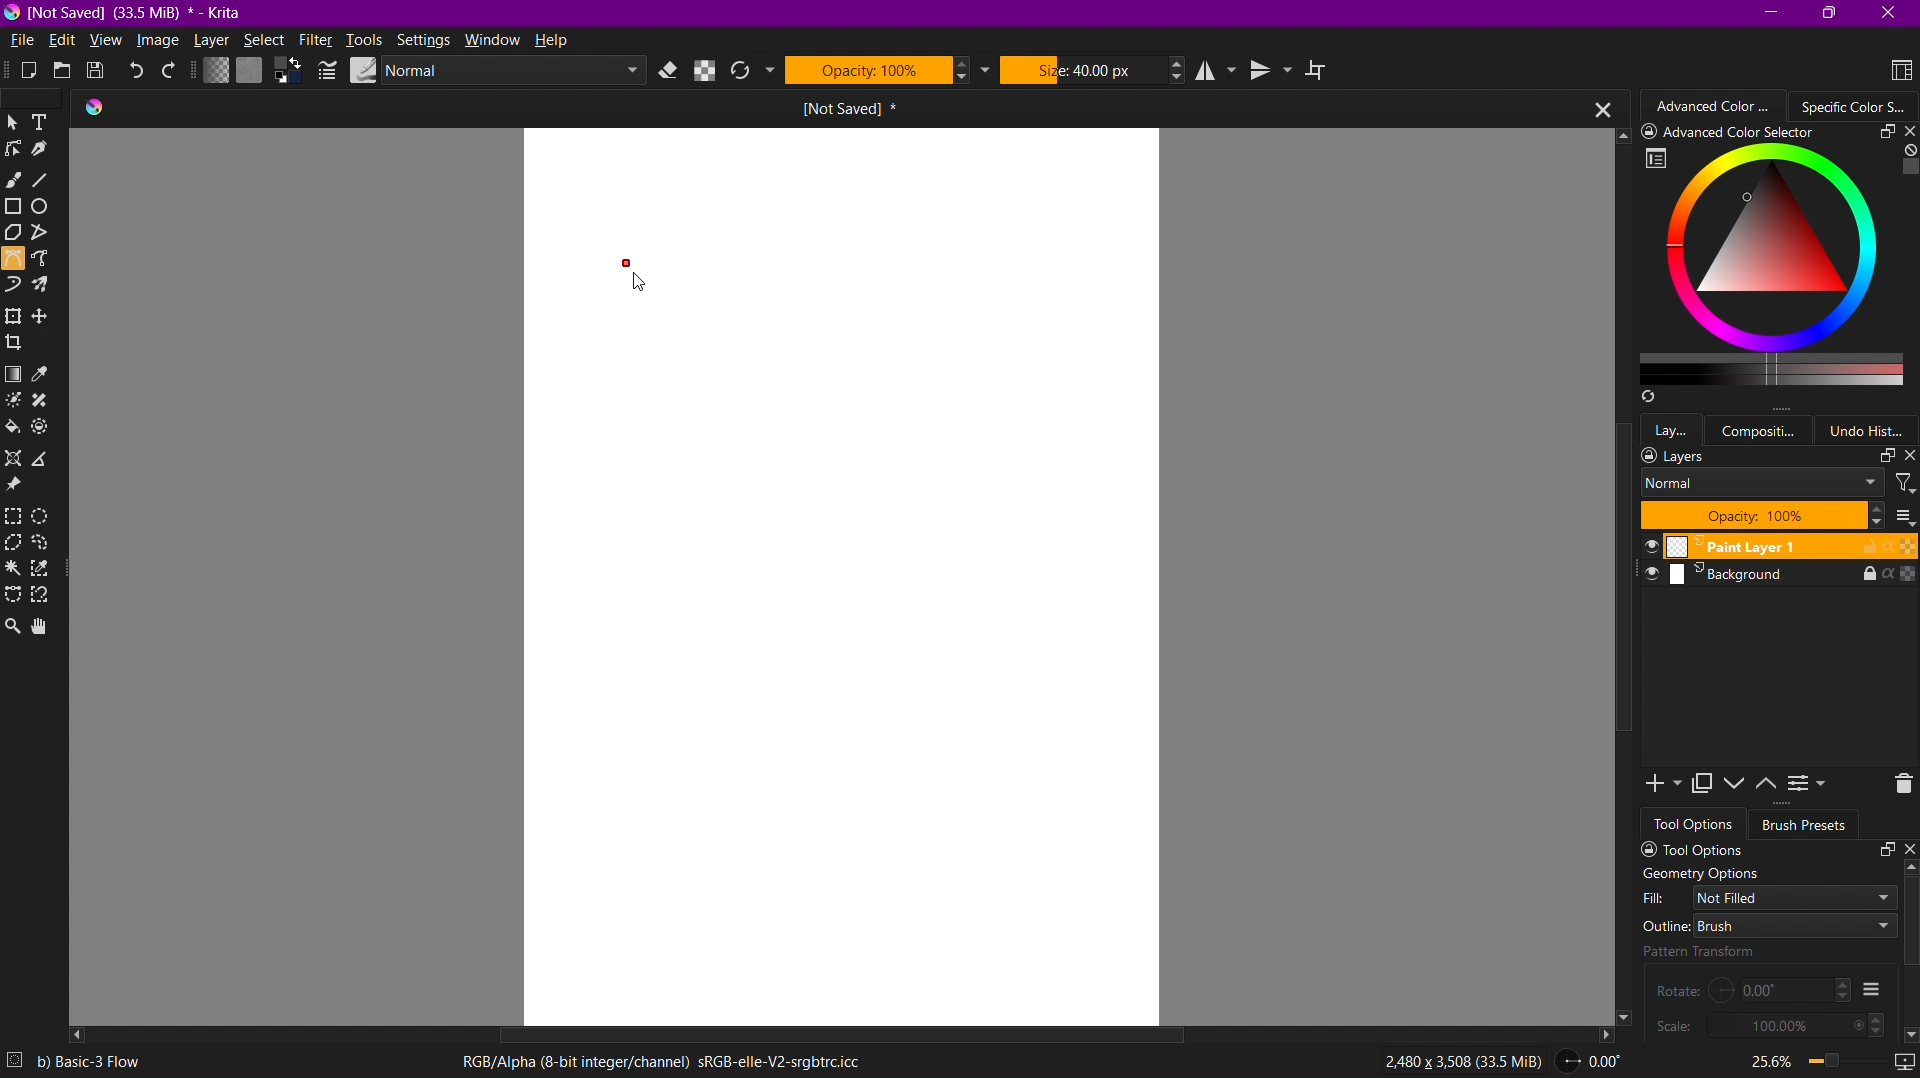 This screenshot has width=1920, height=1078. What do you see at coordinates (48, 402) in the screenshot?
I see `Smart Patch Tool` at bounding box center [48, 402].